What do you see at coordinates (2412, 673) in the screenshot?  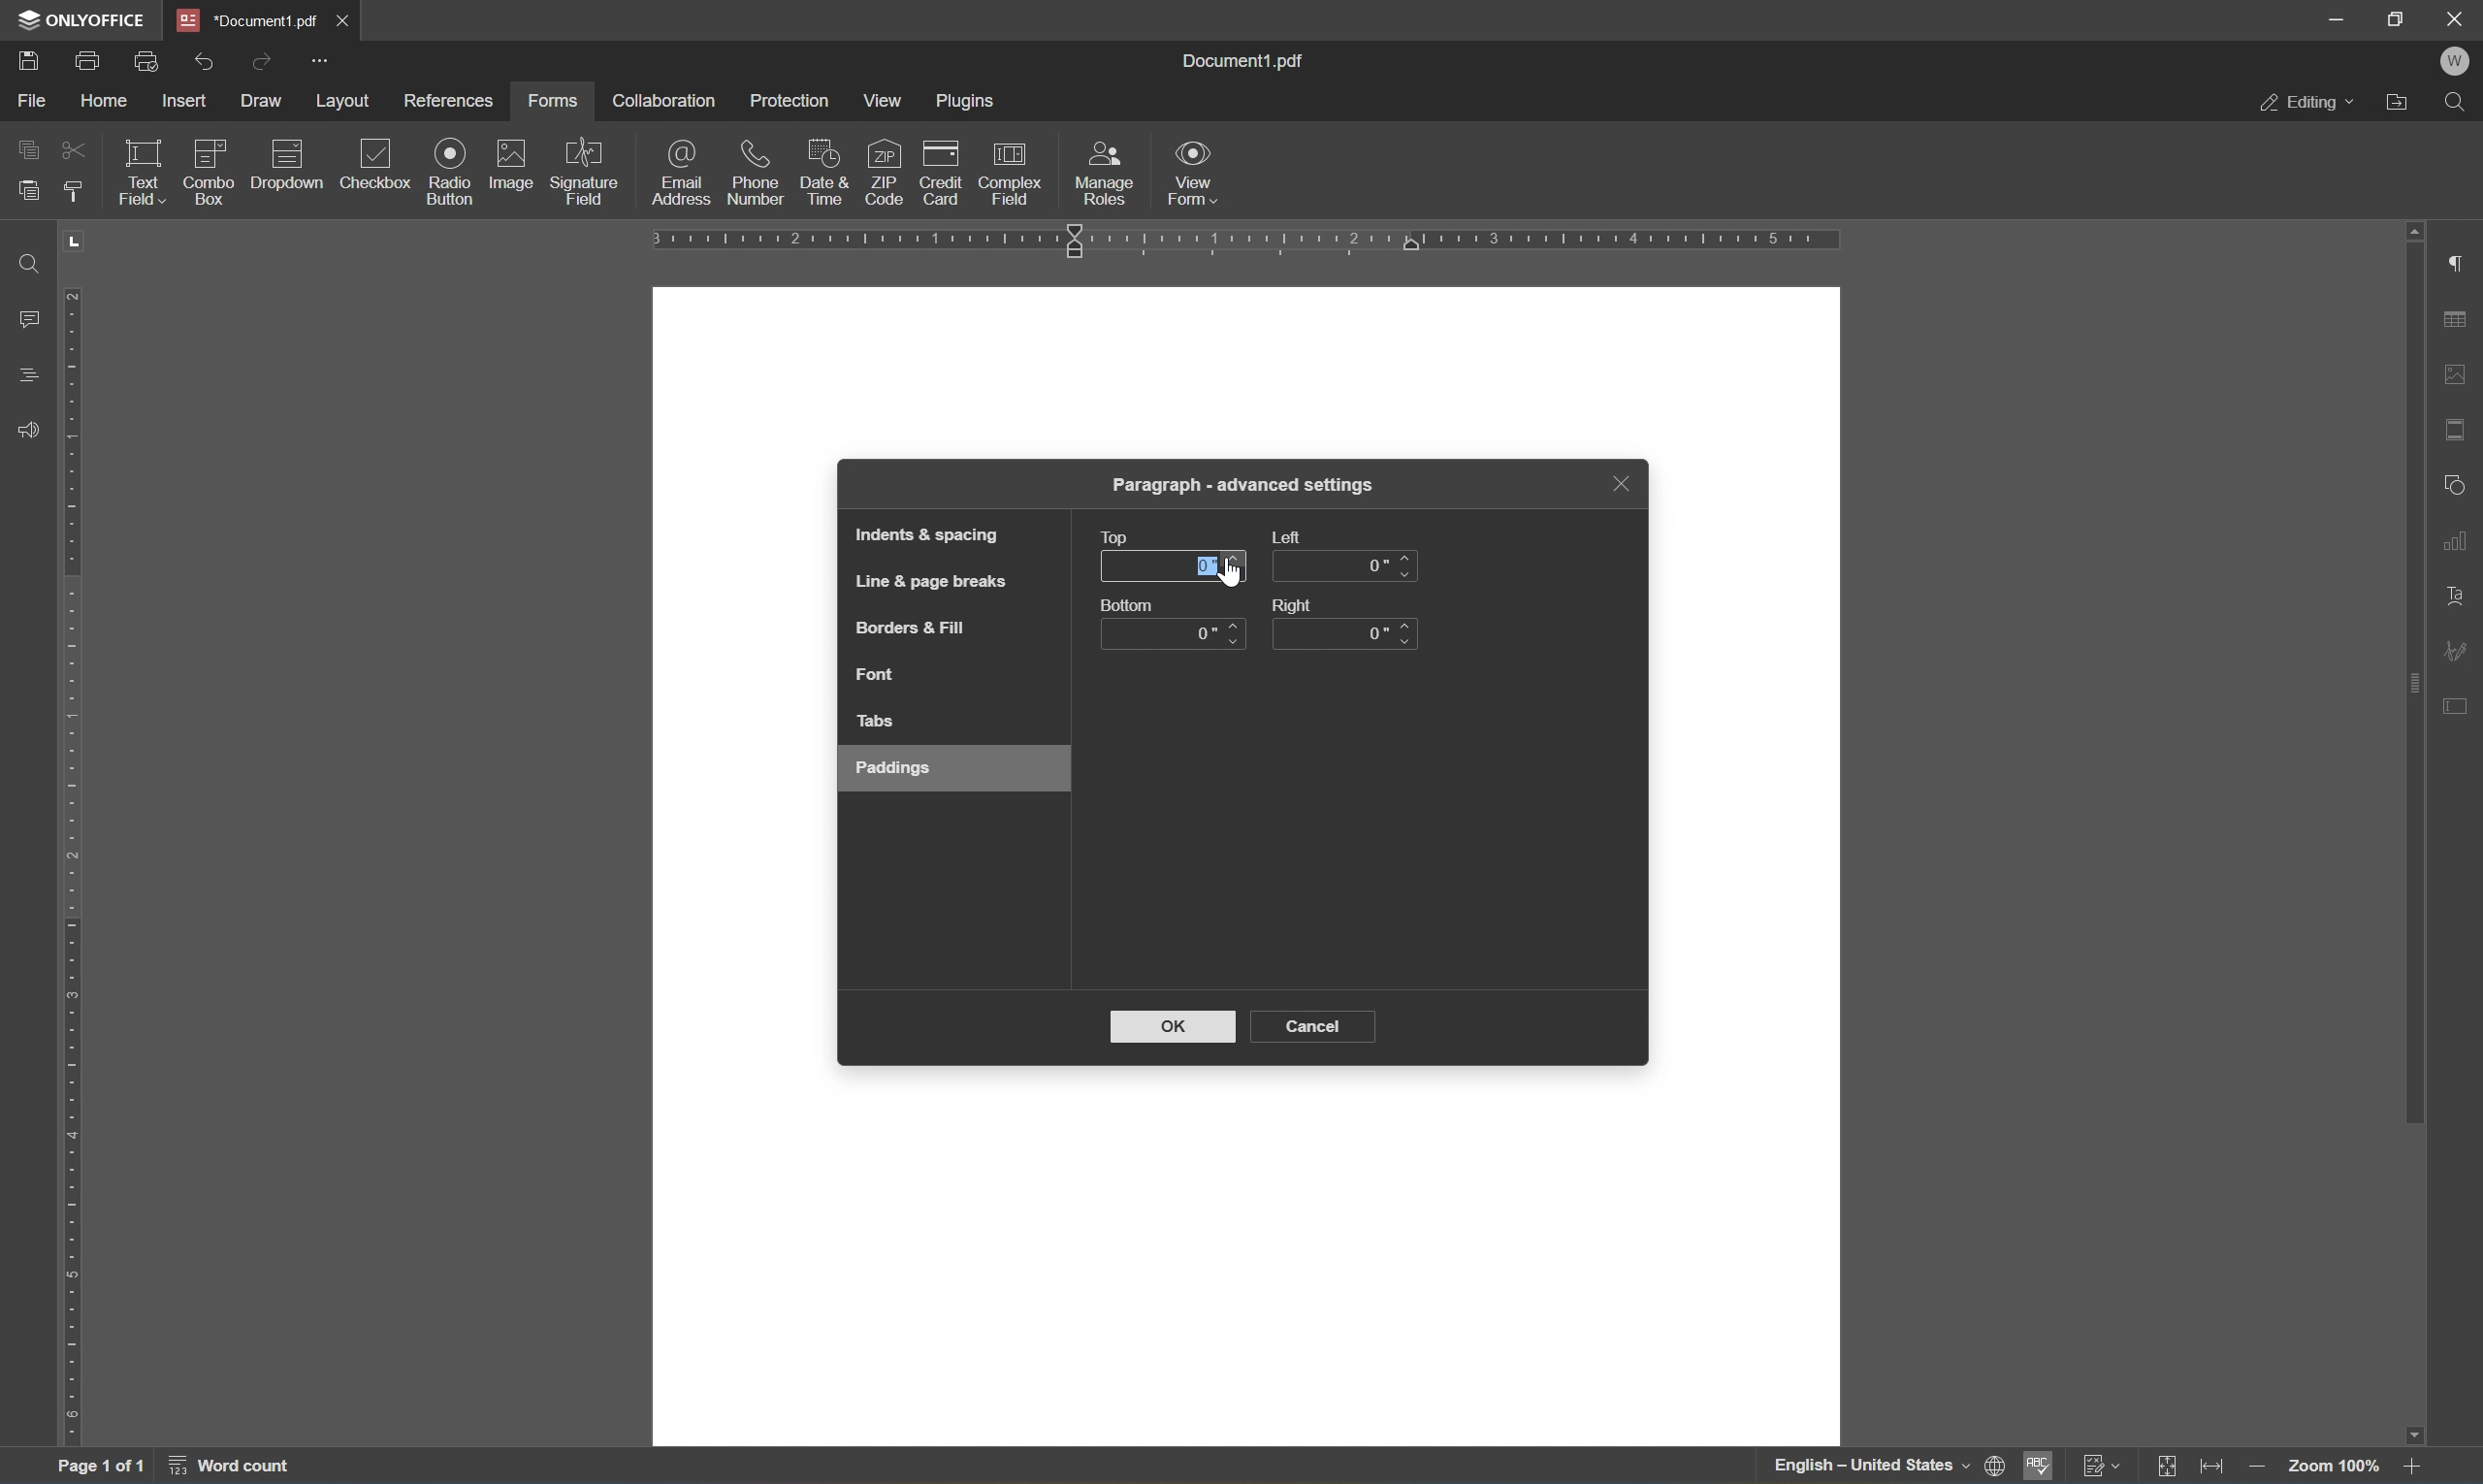 I see `scroll bar` at bounding box center [2412, 673].